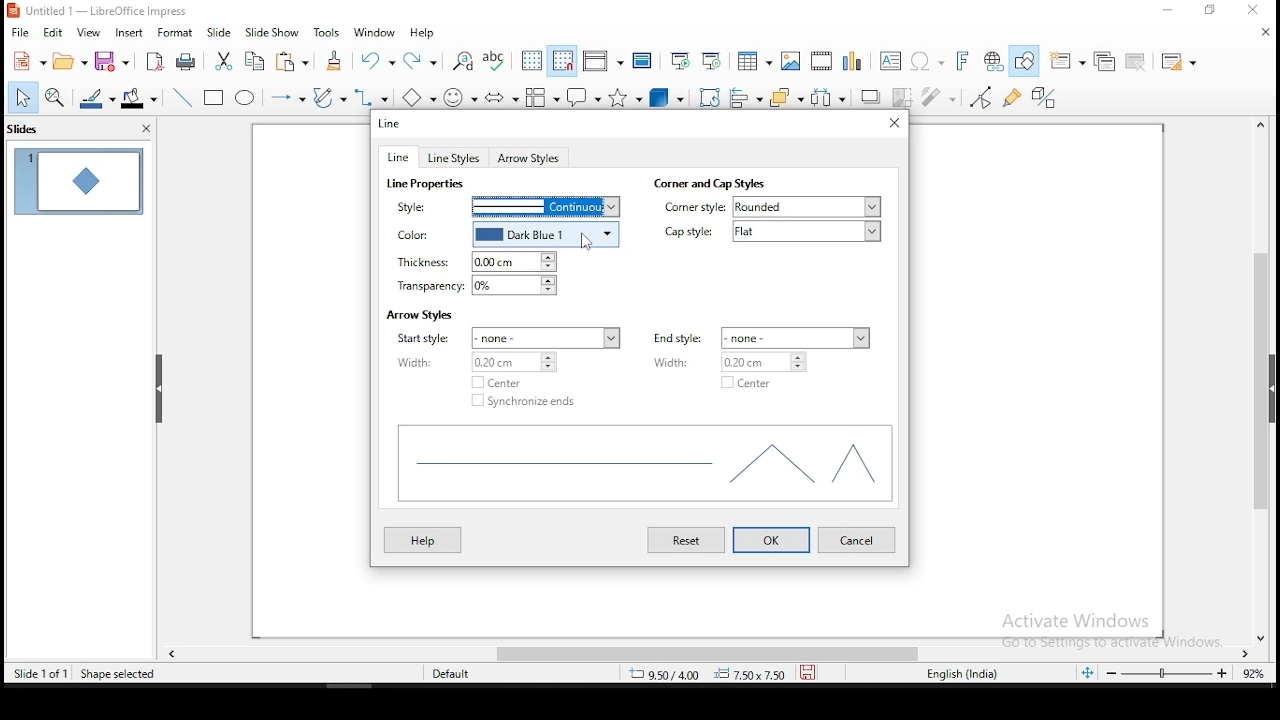 The height and width of the screenshot is (720, 1280). Describe the element at coordinates (422, 96) in the screenshot. I see `basic shapes` at that location.